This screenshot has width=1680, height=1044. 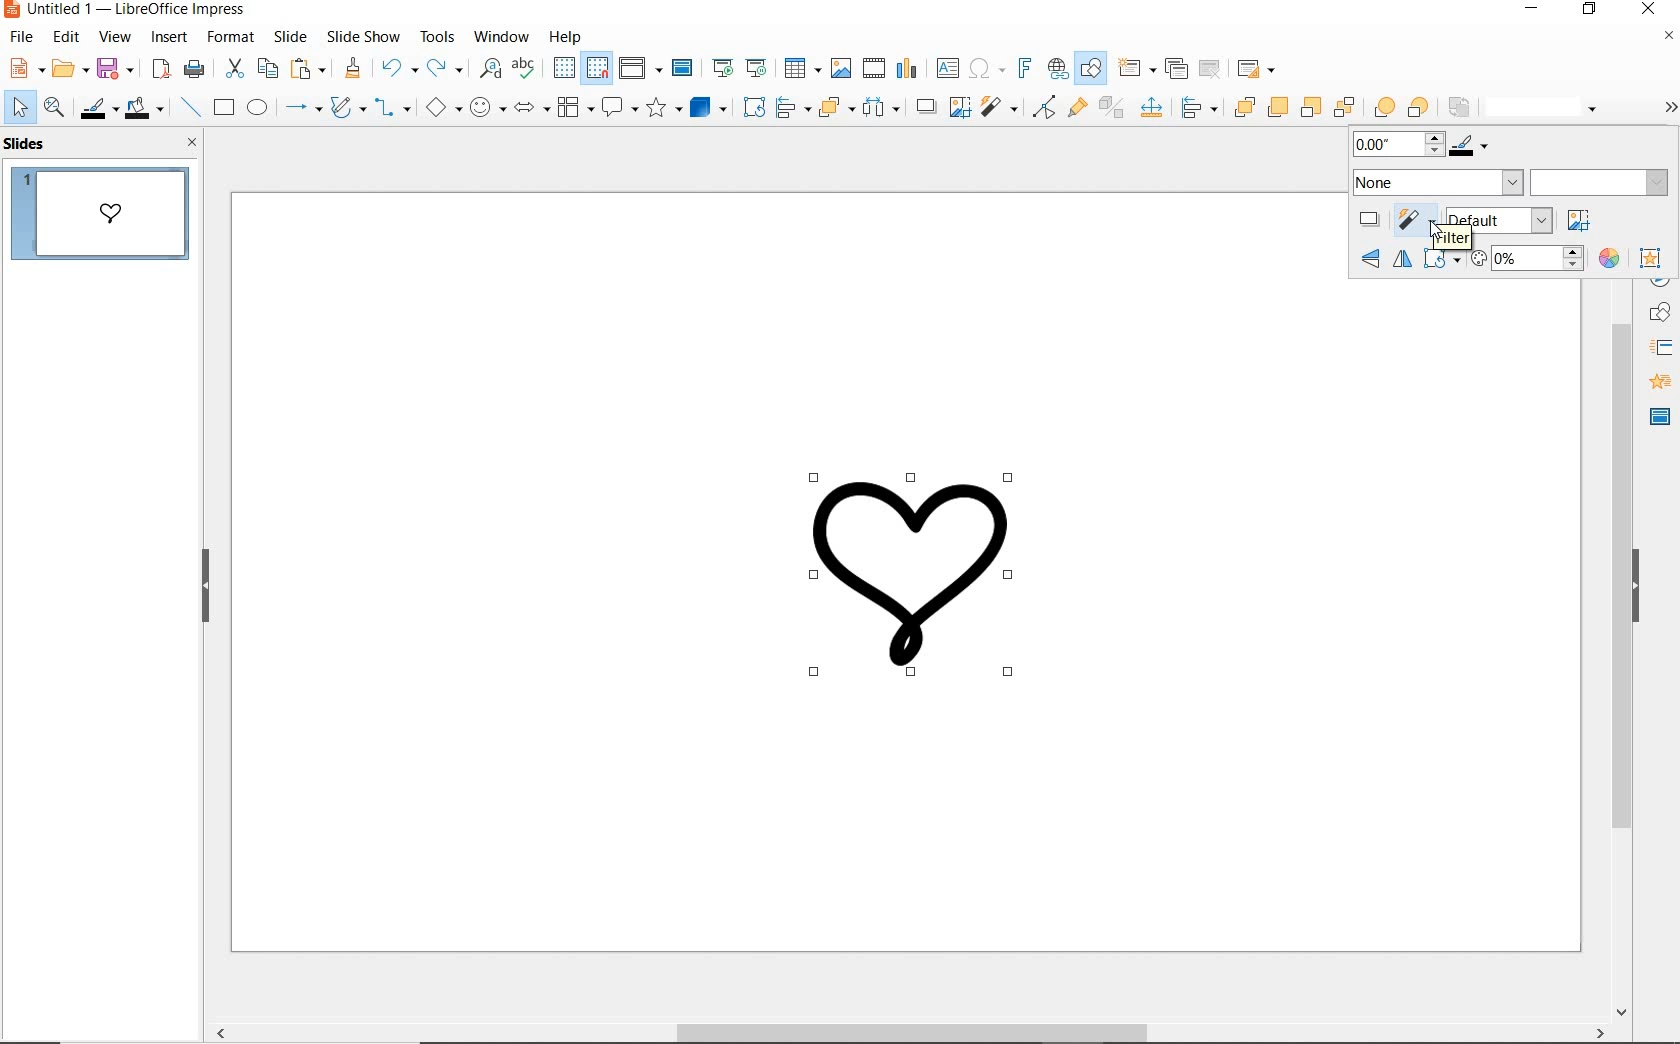 I want to click on filter, so click(x=1416, y=221).